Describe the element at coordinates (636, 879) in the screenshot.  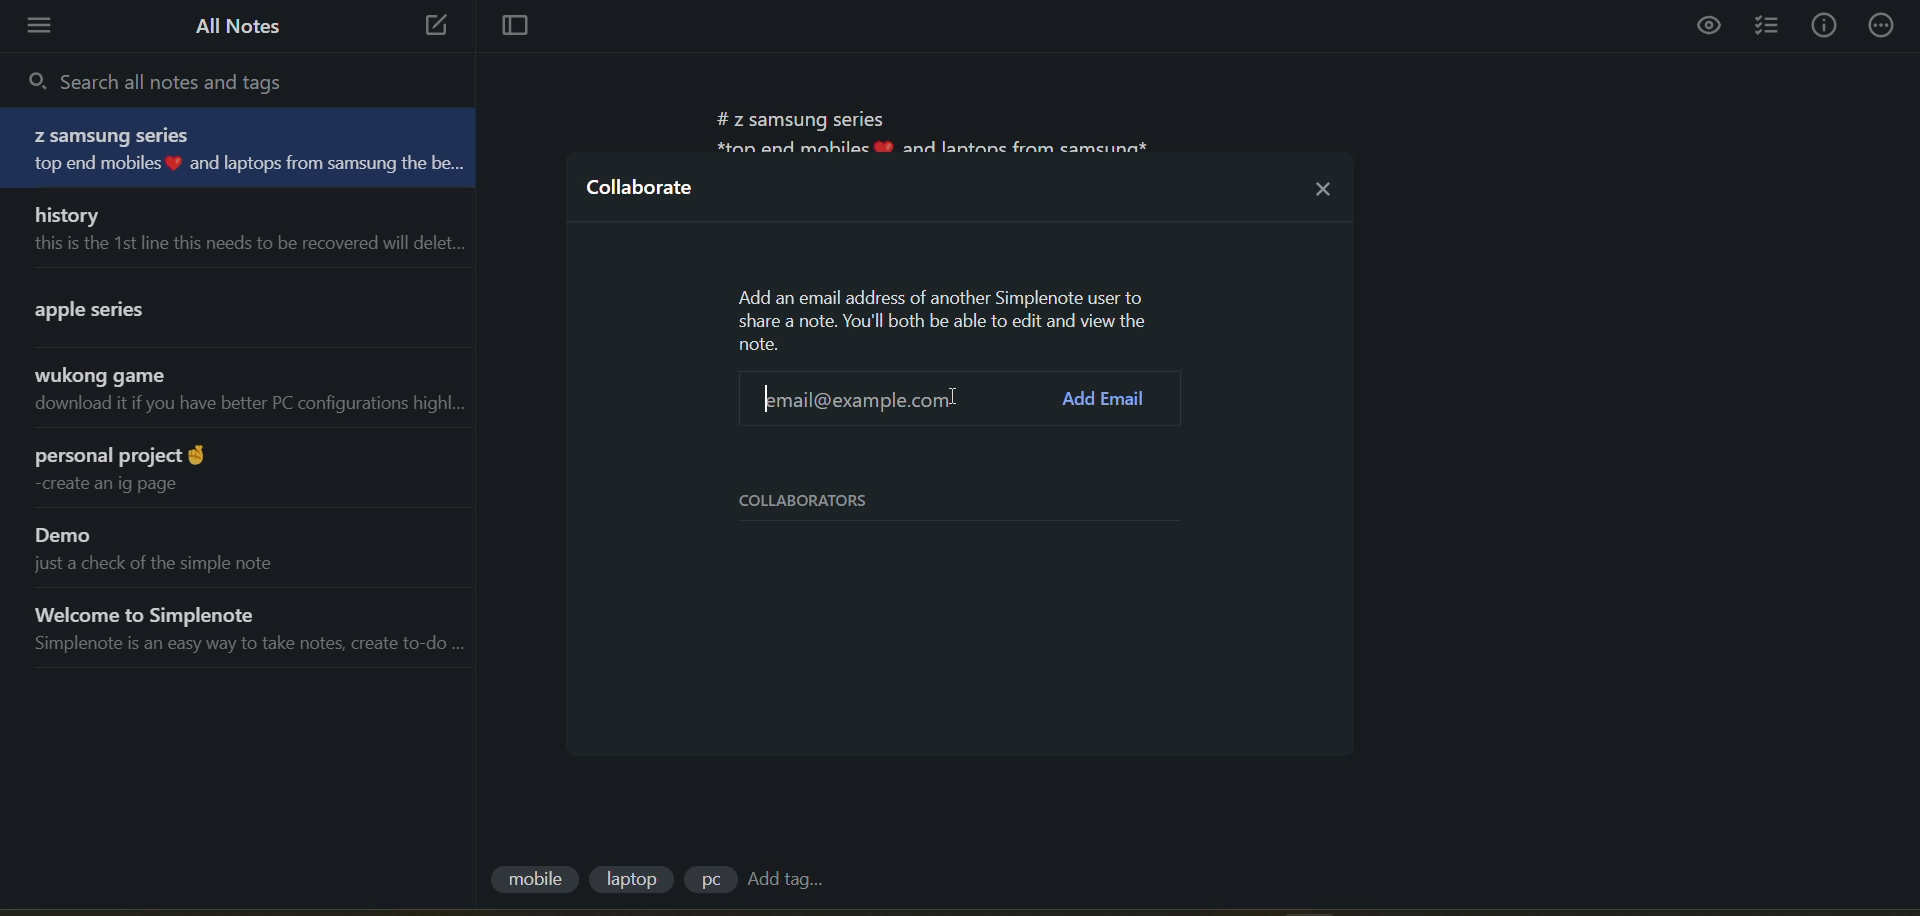
I see `tag 2` at that location.